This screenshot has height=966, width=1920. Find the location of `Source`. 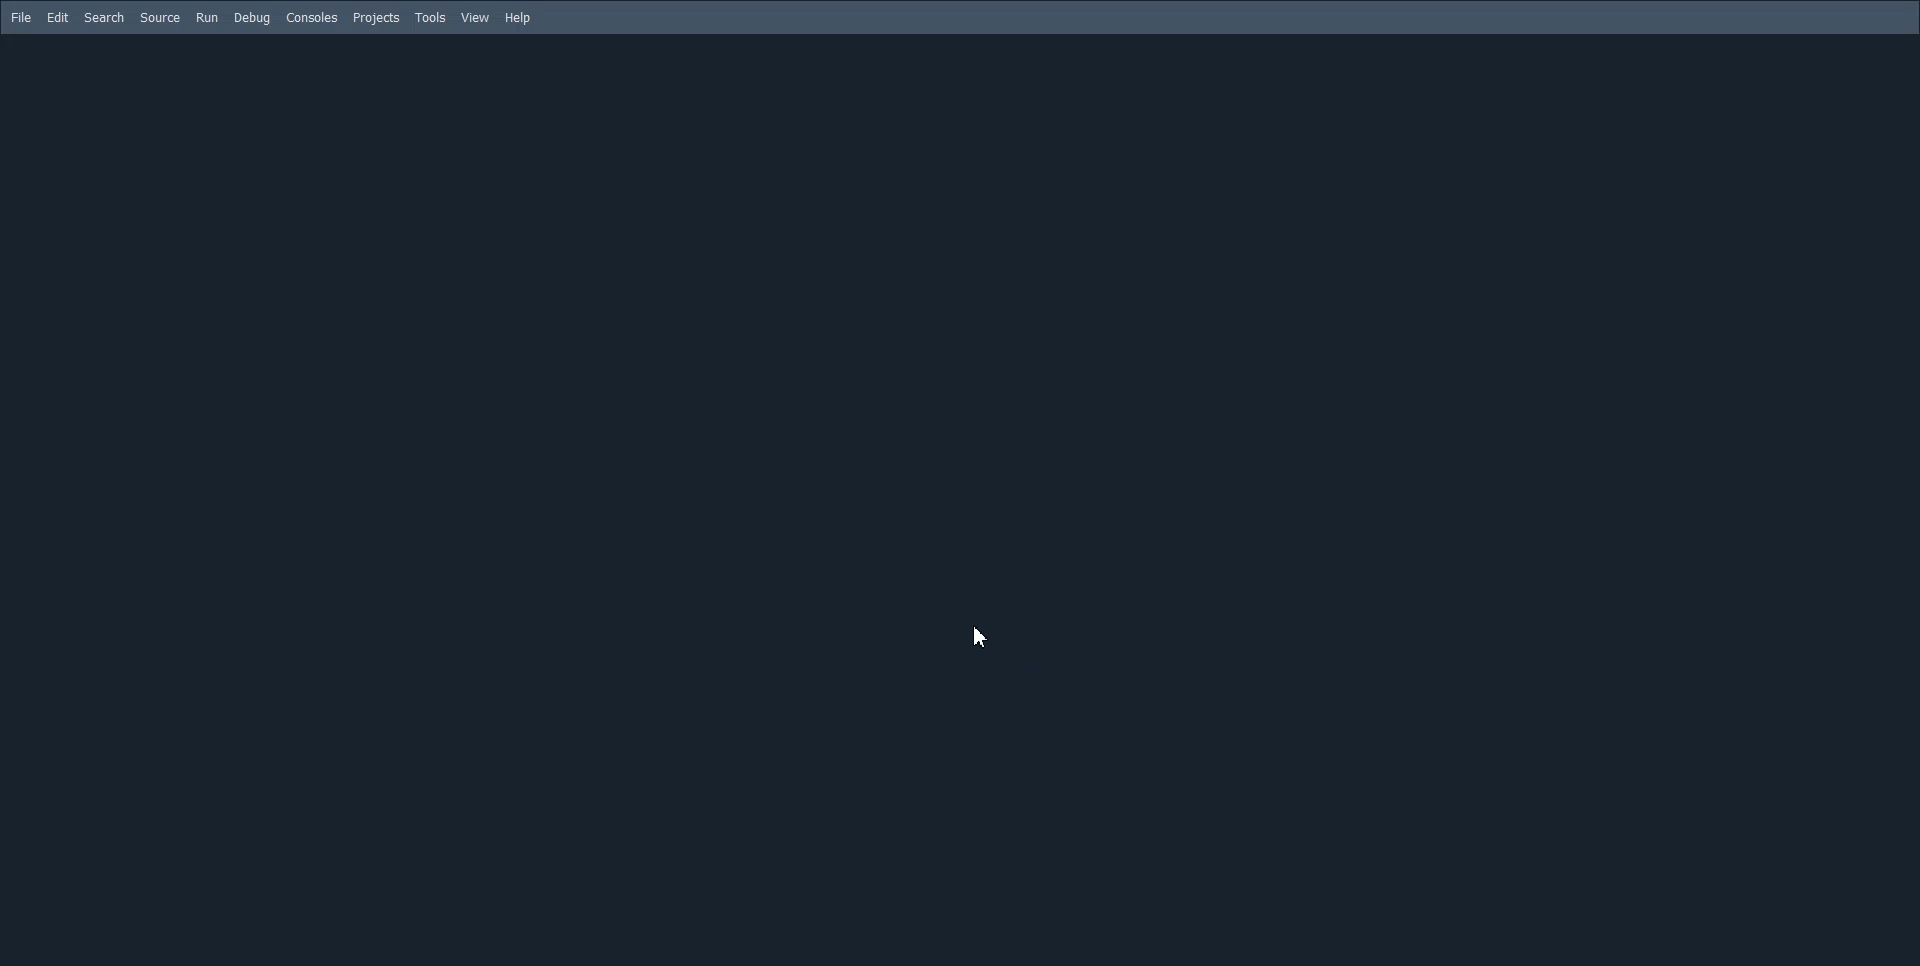

Source is located at coordinates (160, 17).